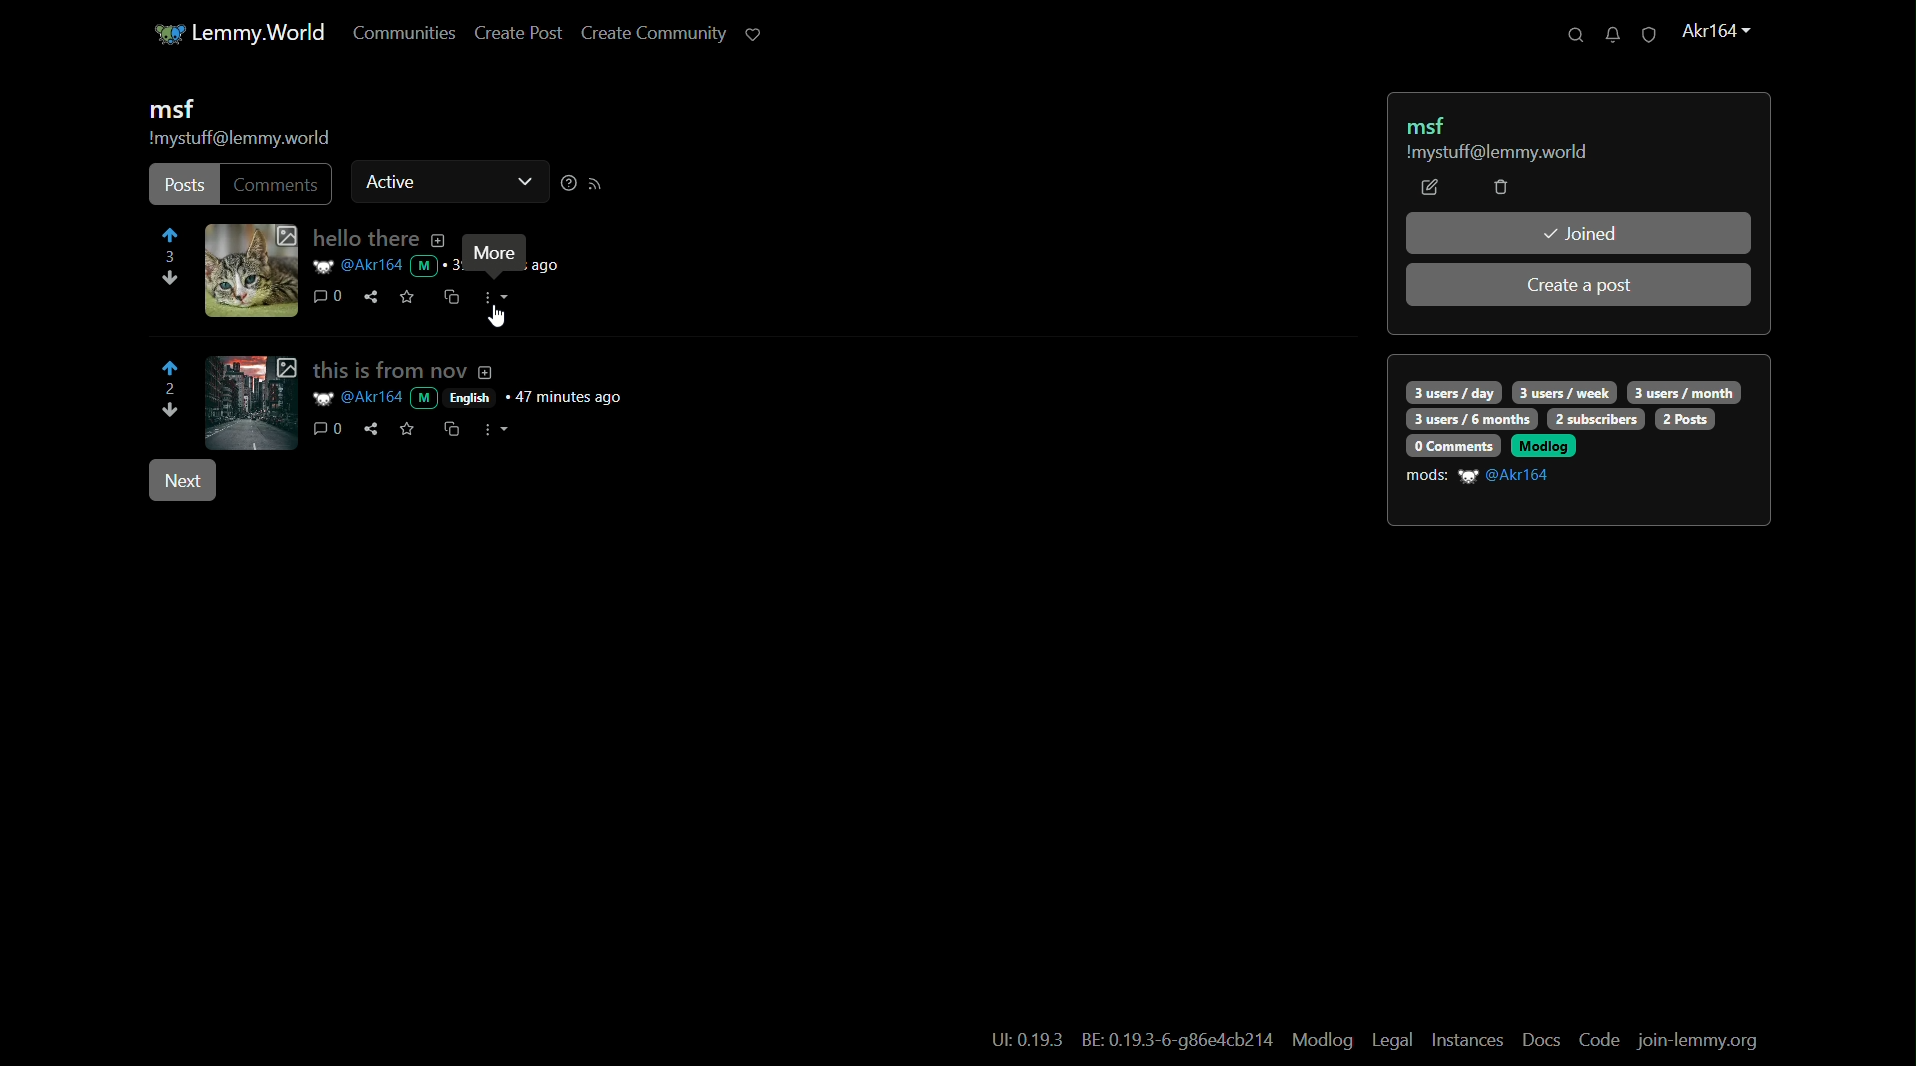 This screenshot has height=1066, width=1916. I want to click on username, so click(356, 266).